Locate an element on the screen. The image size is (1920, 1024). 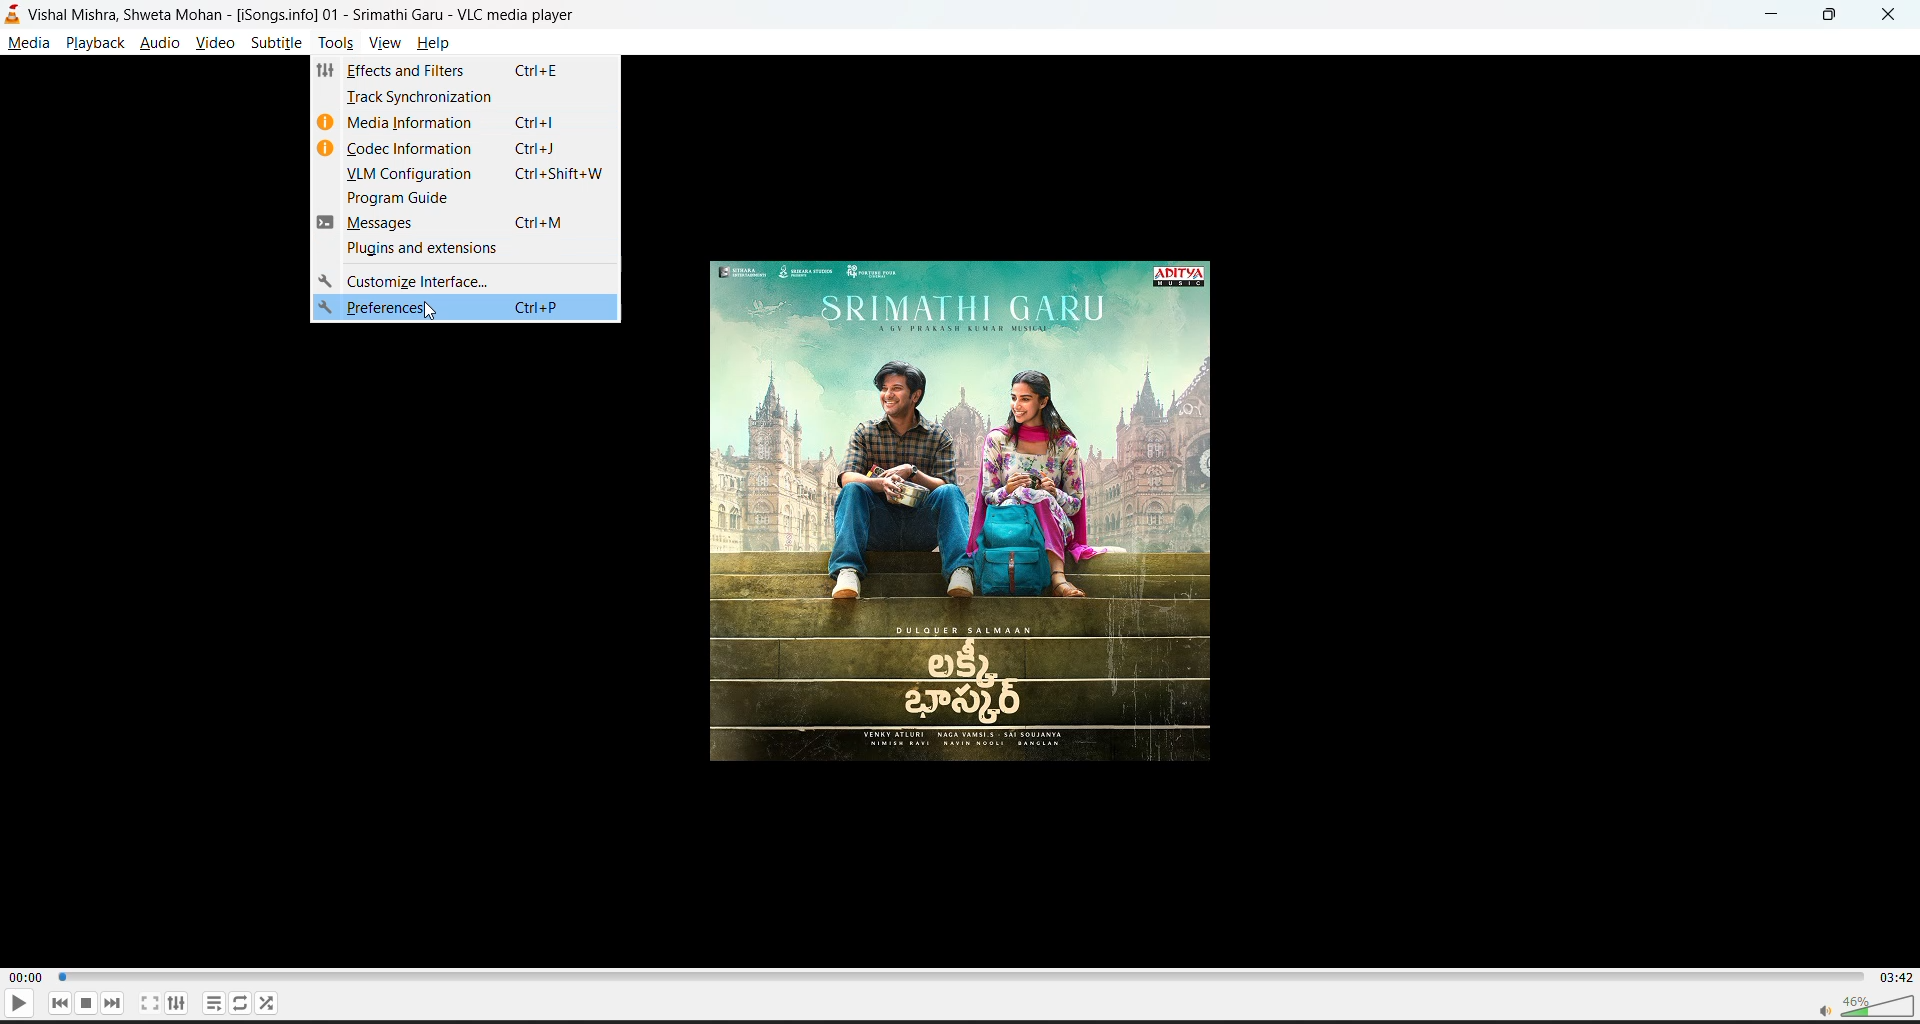
subtitle is located at coordinates (277, 45).